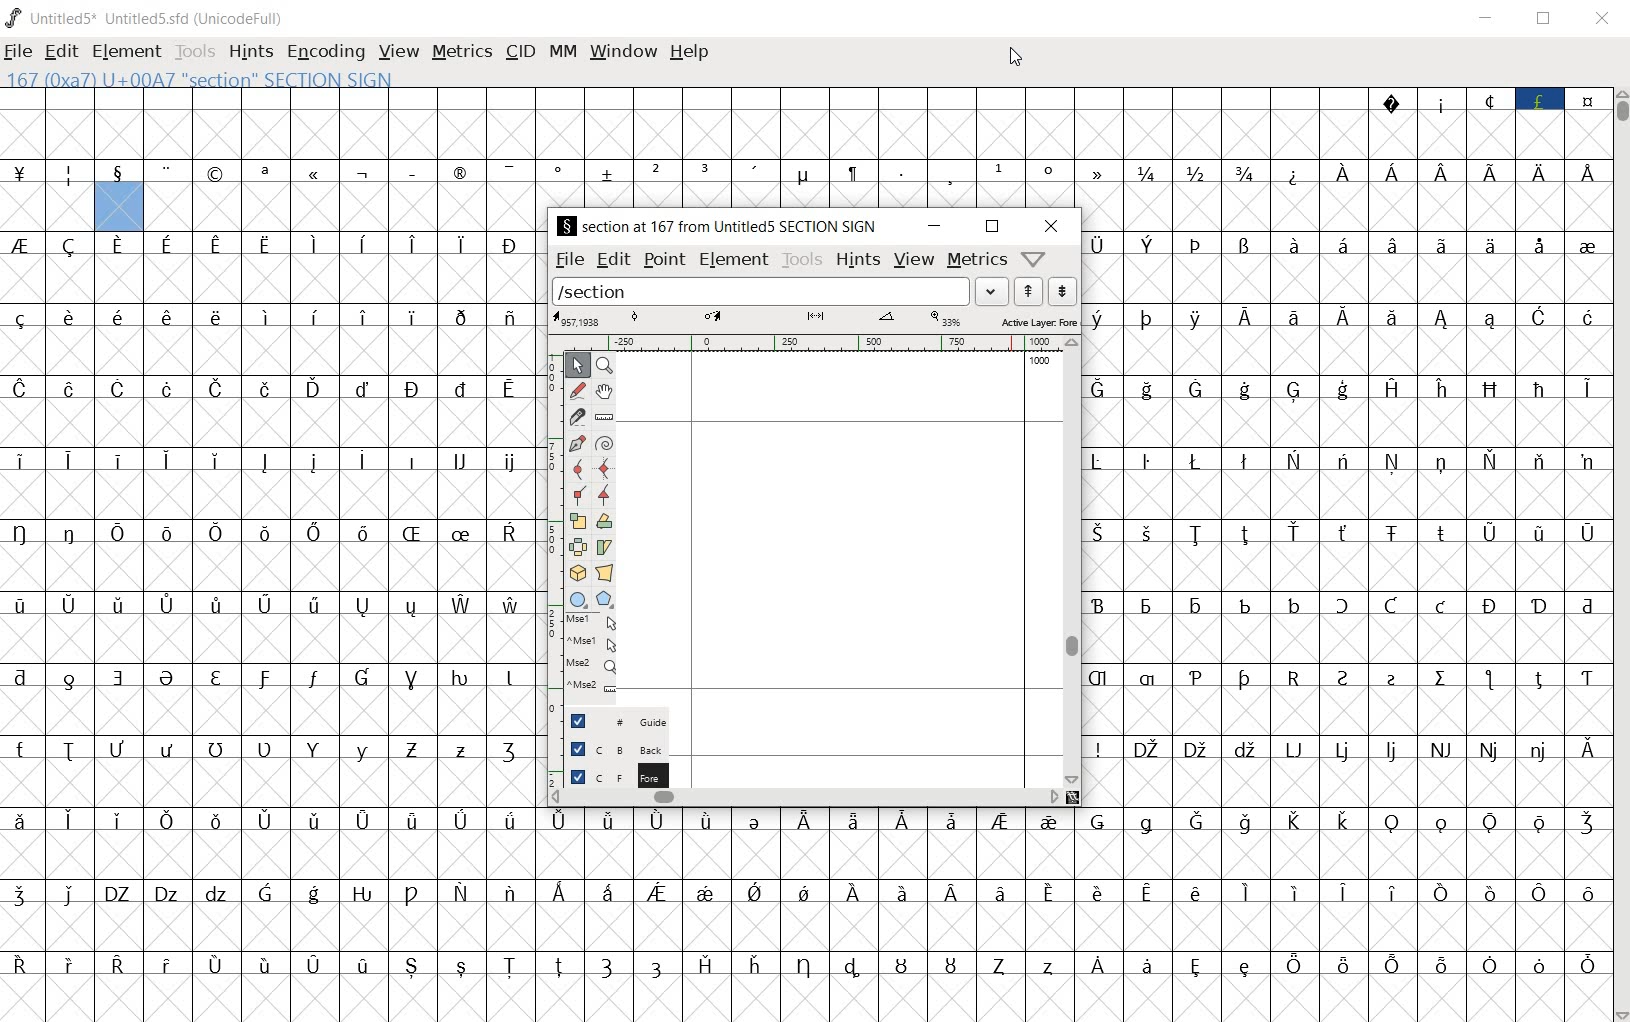 Image resolution: width=1630 pixels, height=1022 pixels. I want to click on MINIMIZE, so click(1489, 18).